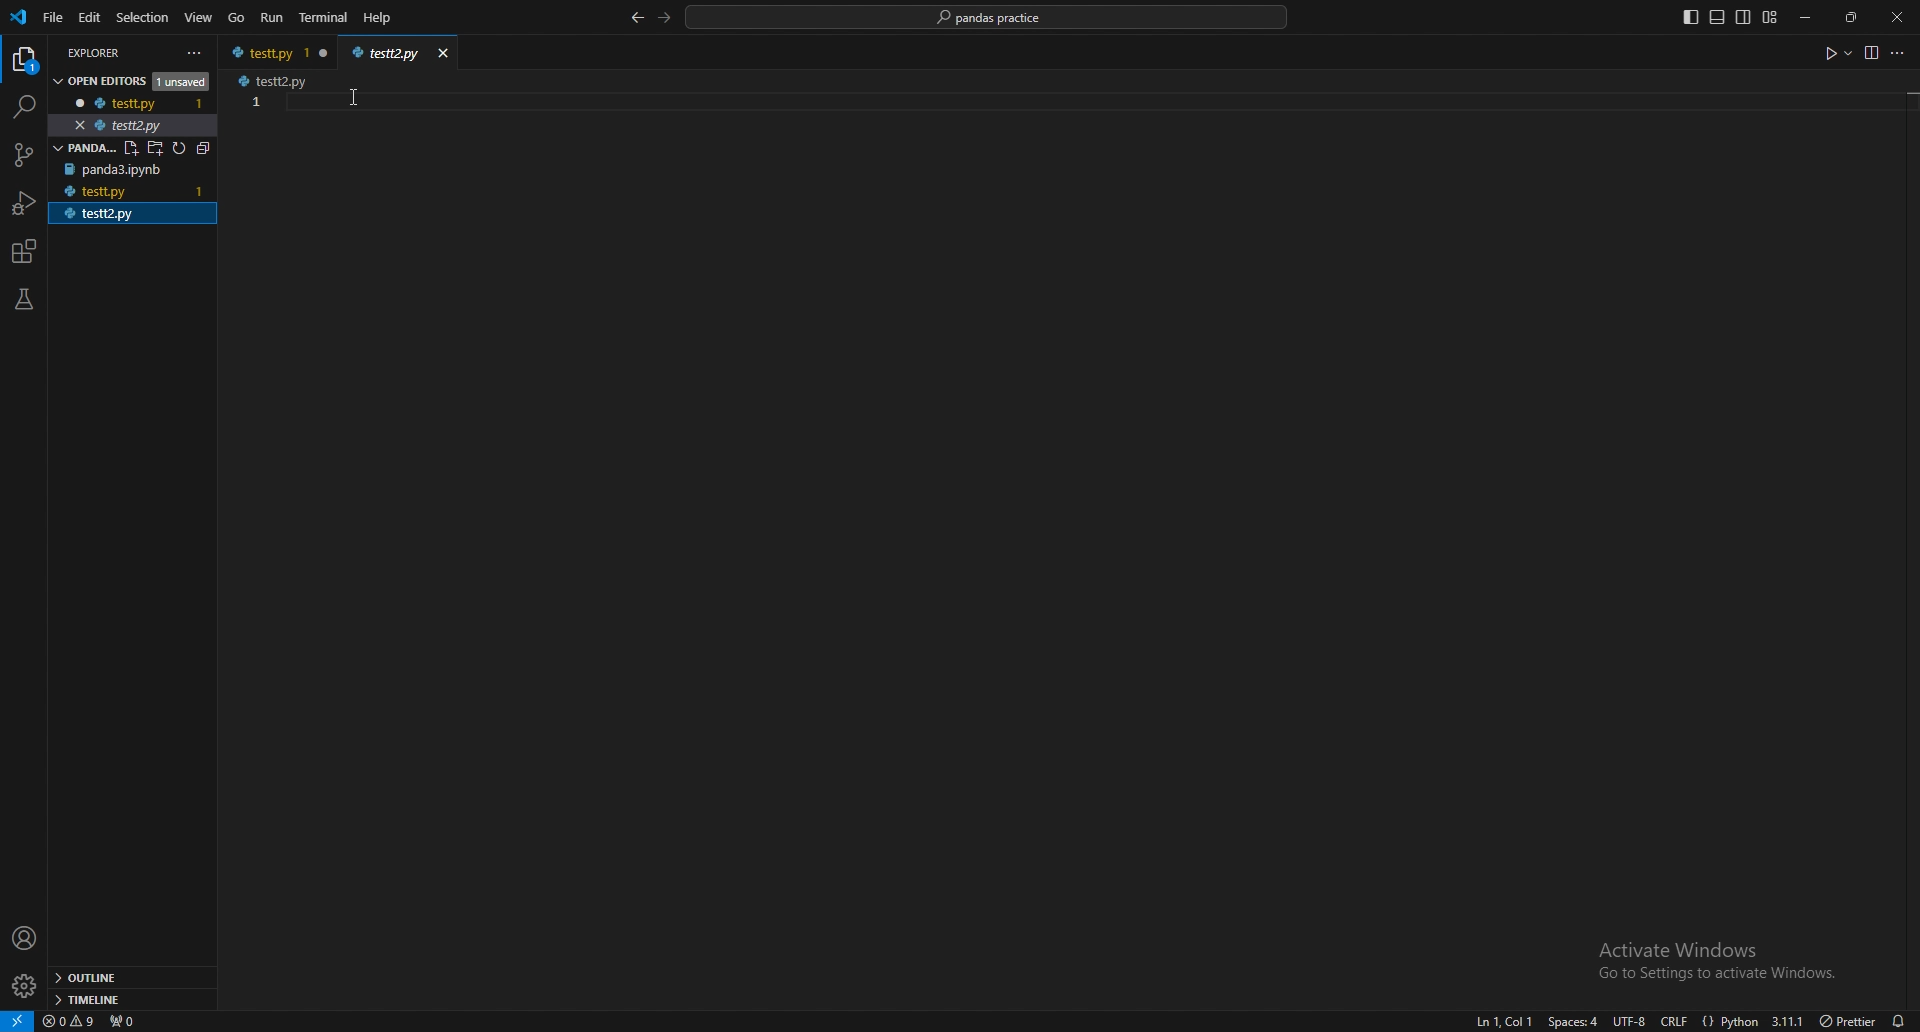  I want to click on utf-8, so click(1626, 1021).